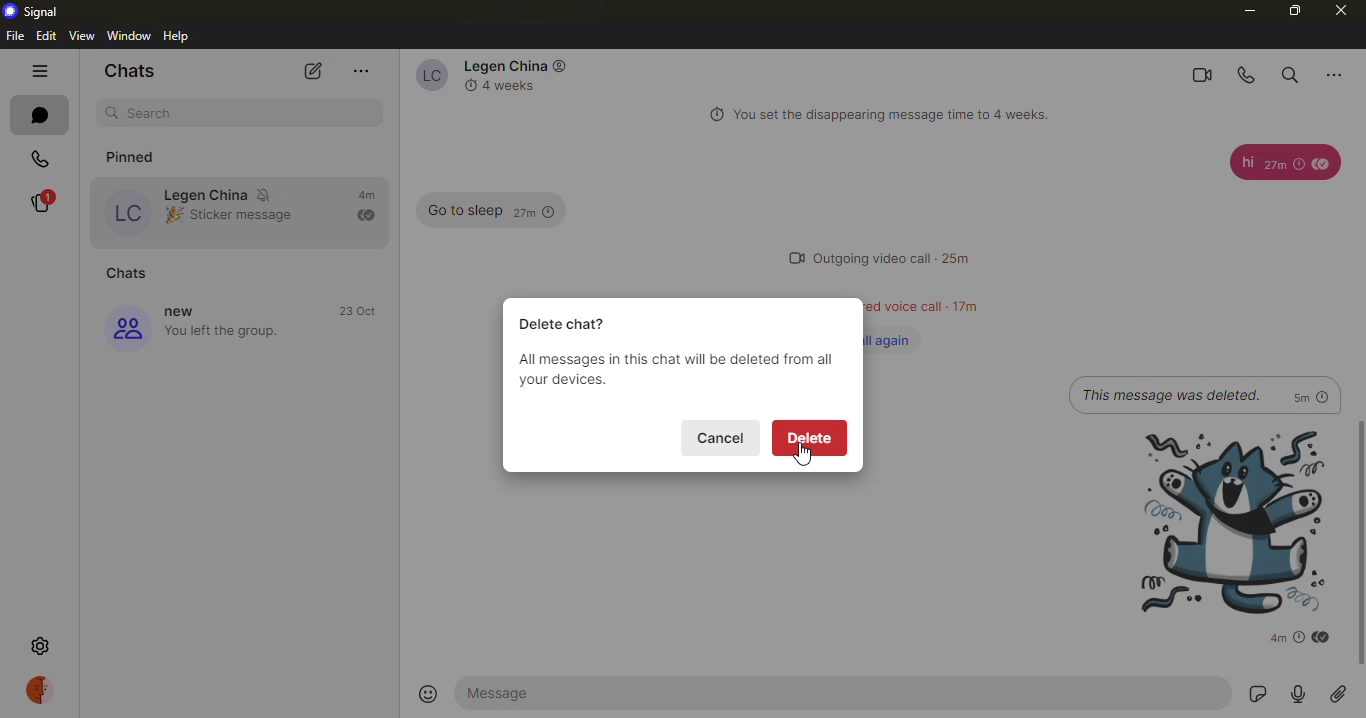 The height and width of the screenshot is (718, 1366). What do you see at coordinates (1242, 74) in the screenshot?
I see `voice call` at bounding box center [1242, 74].